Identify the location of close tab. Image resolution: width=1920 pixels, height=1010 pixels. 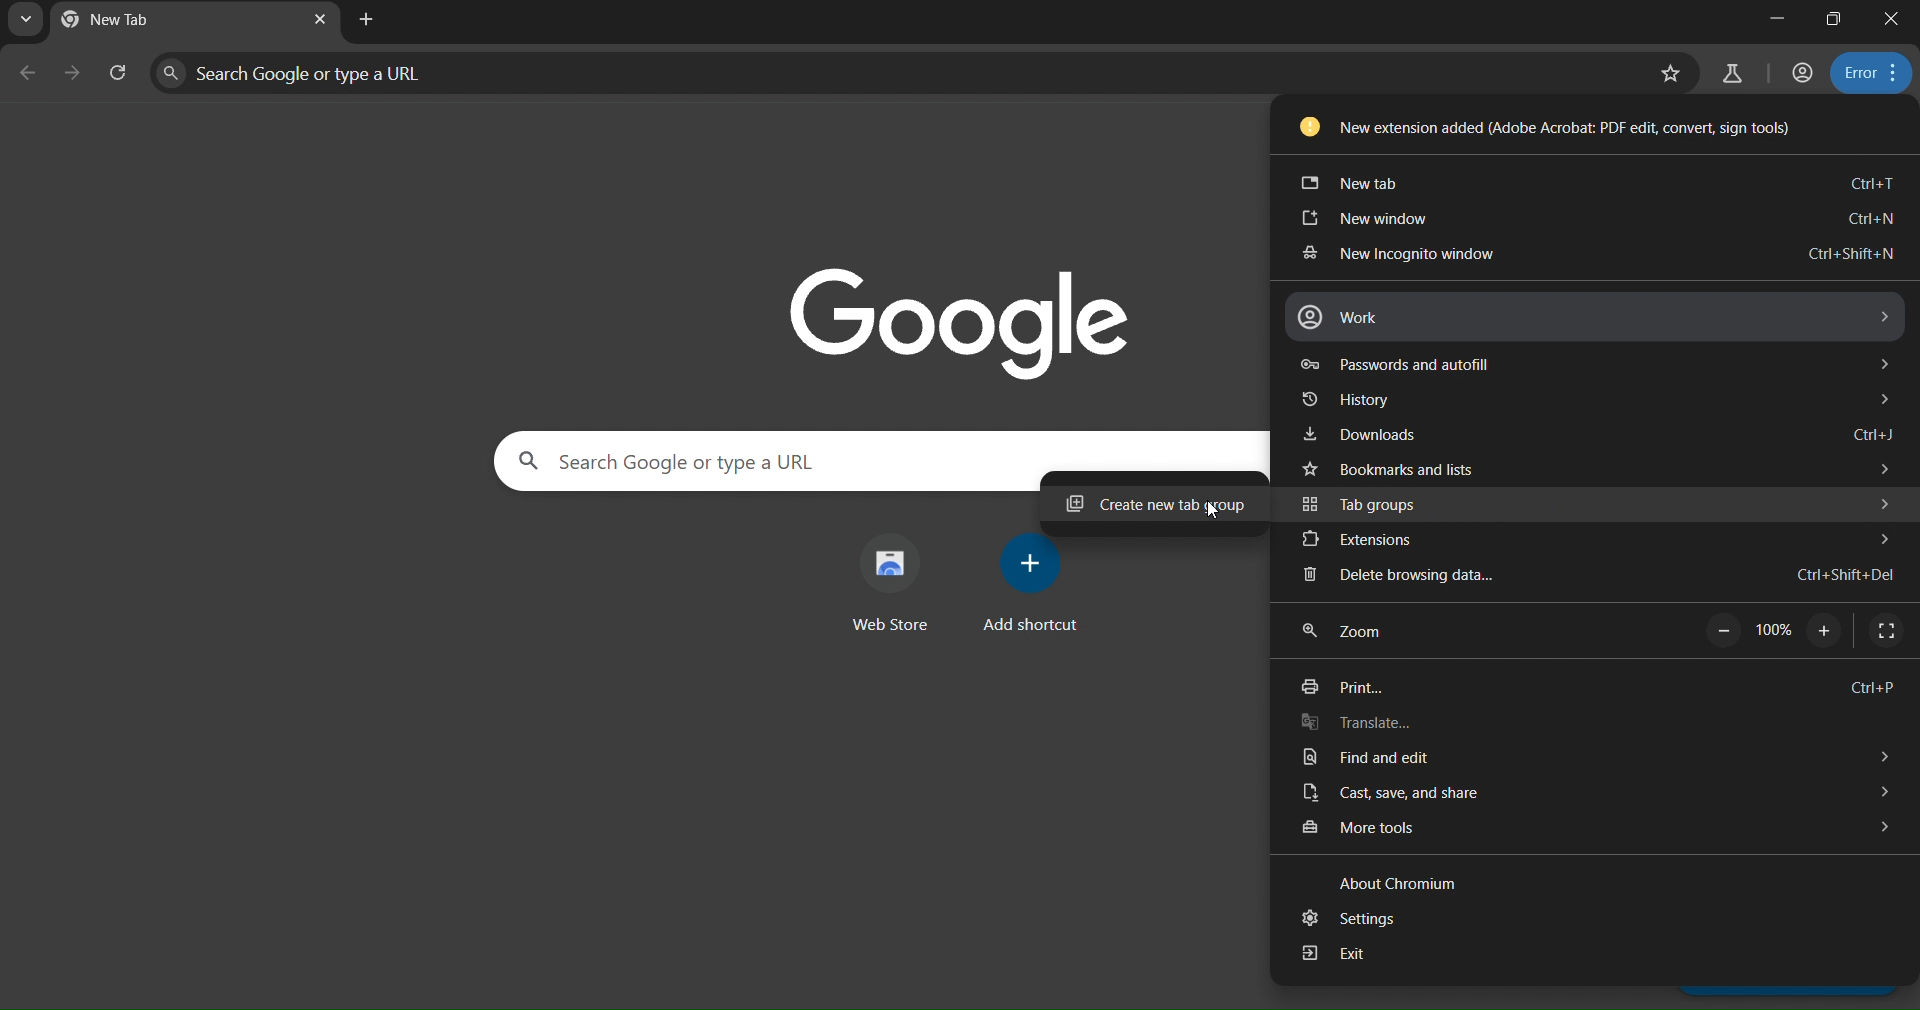
(318, 22).